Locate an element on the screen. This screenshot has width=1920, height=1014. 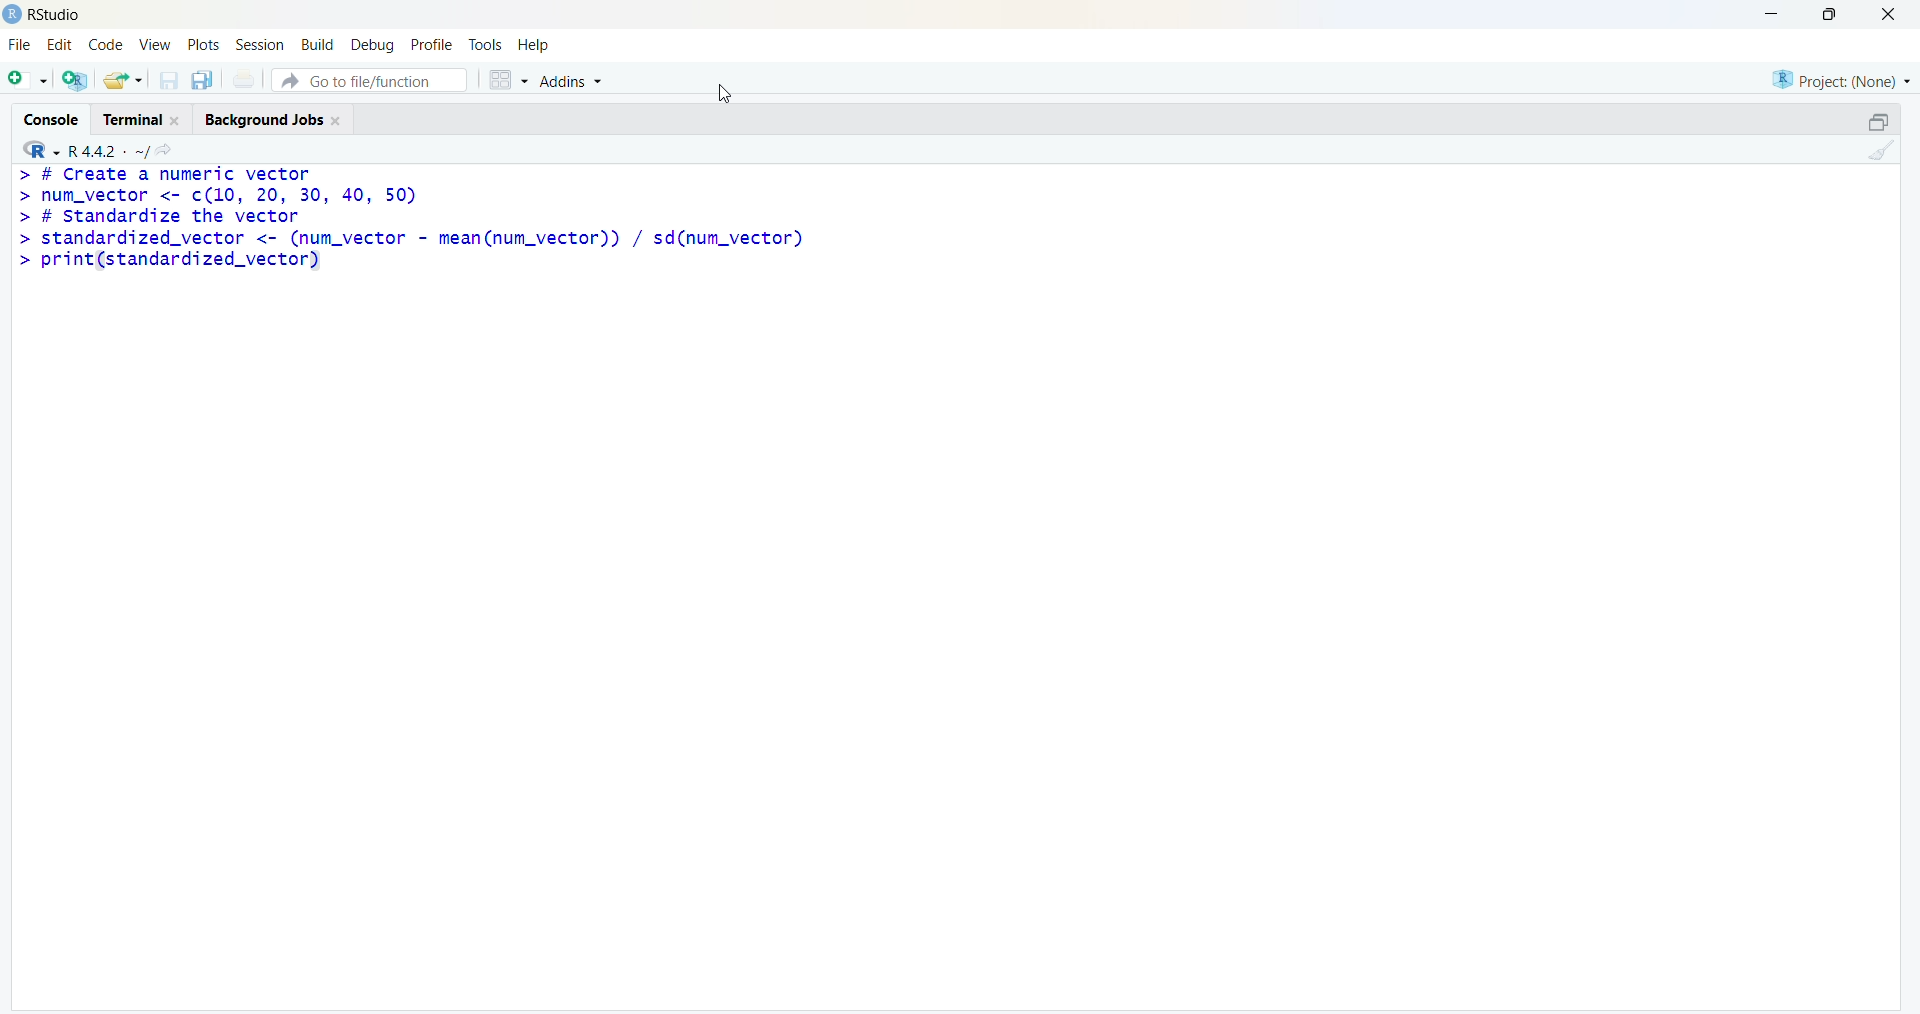
terminal is located at coordinates (134, 120).